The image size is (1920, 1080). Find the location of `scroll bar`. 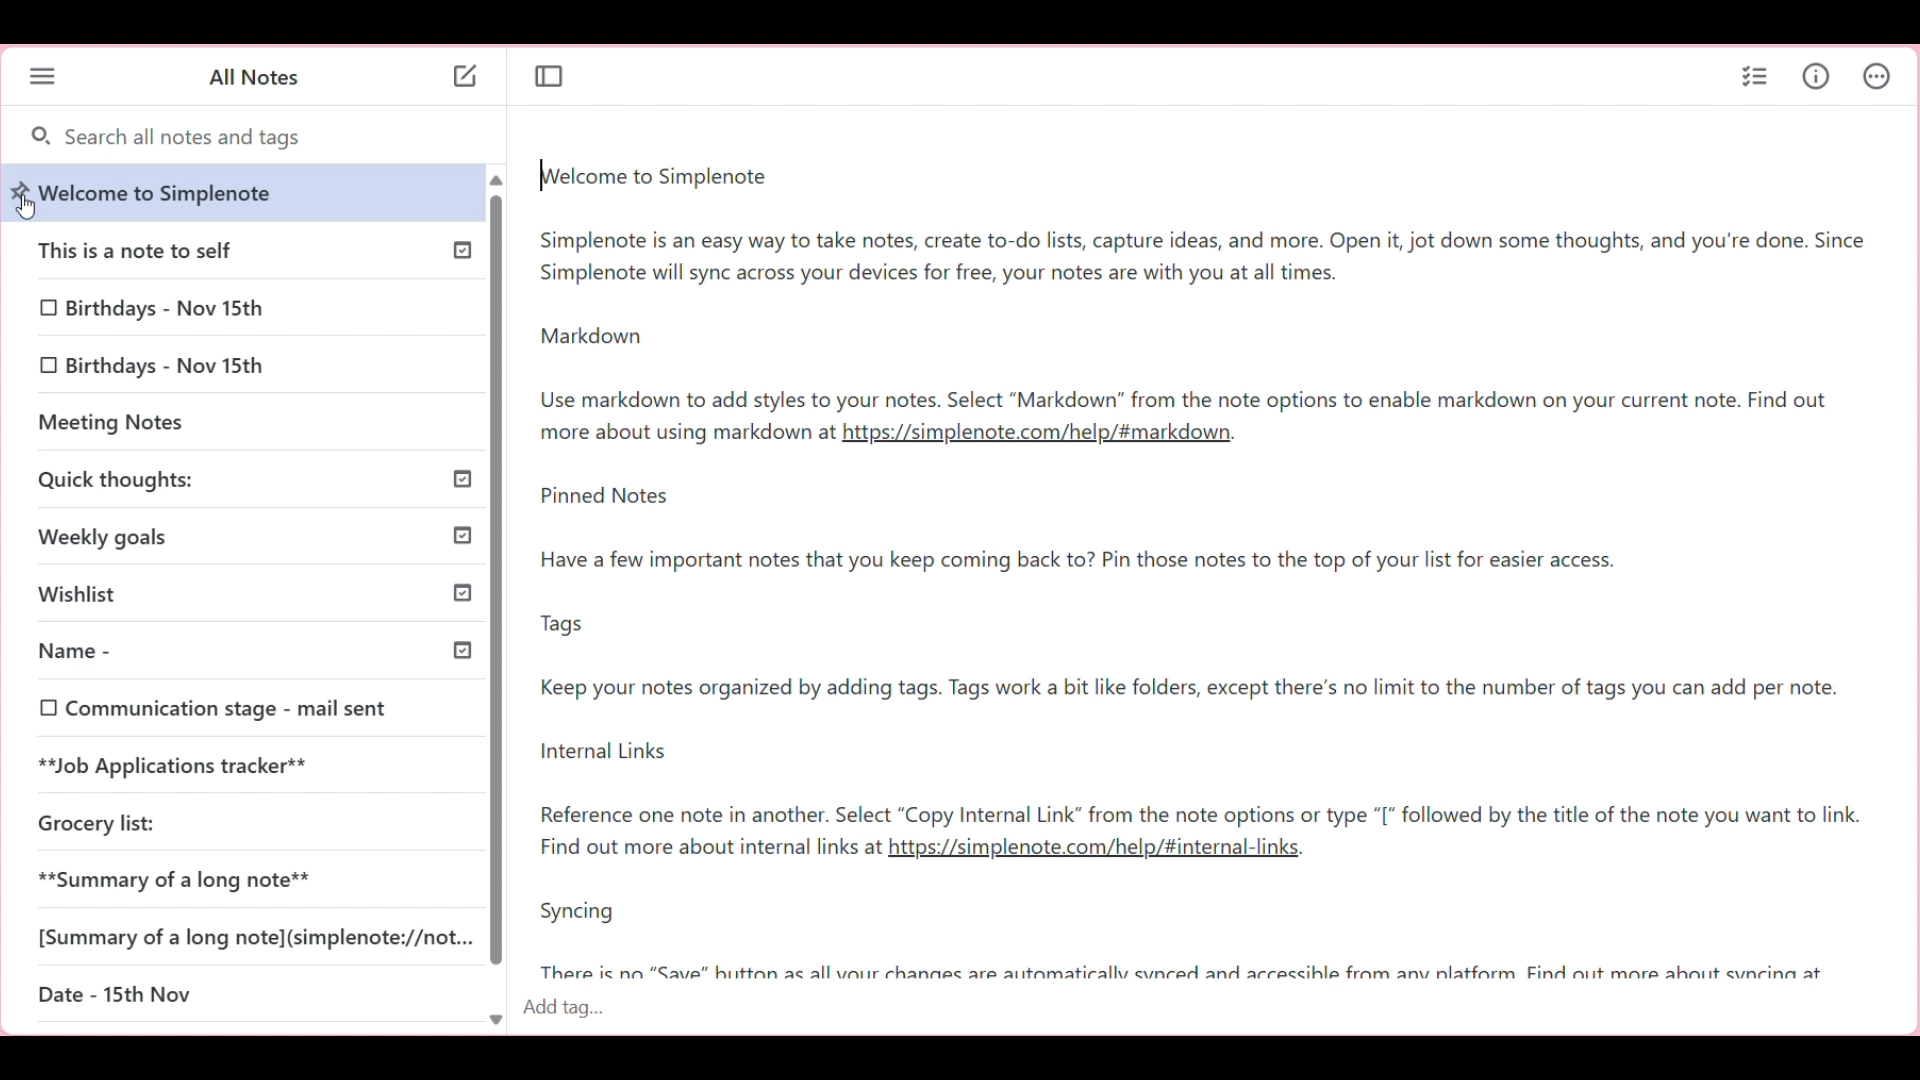

scroll bar is located at coordinates (497, 587).